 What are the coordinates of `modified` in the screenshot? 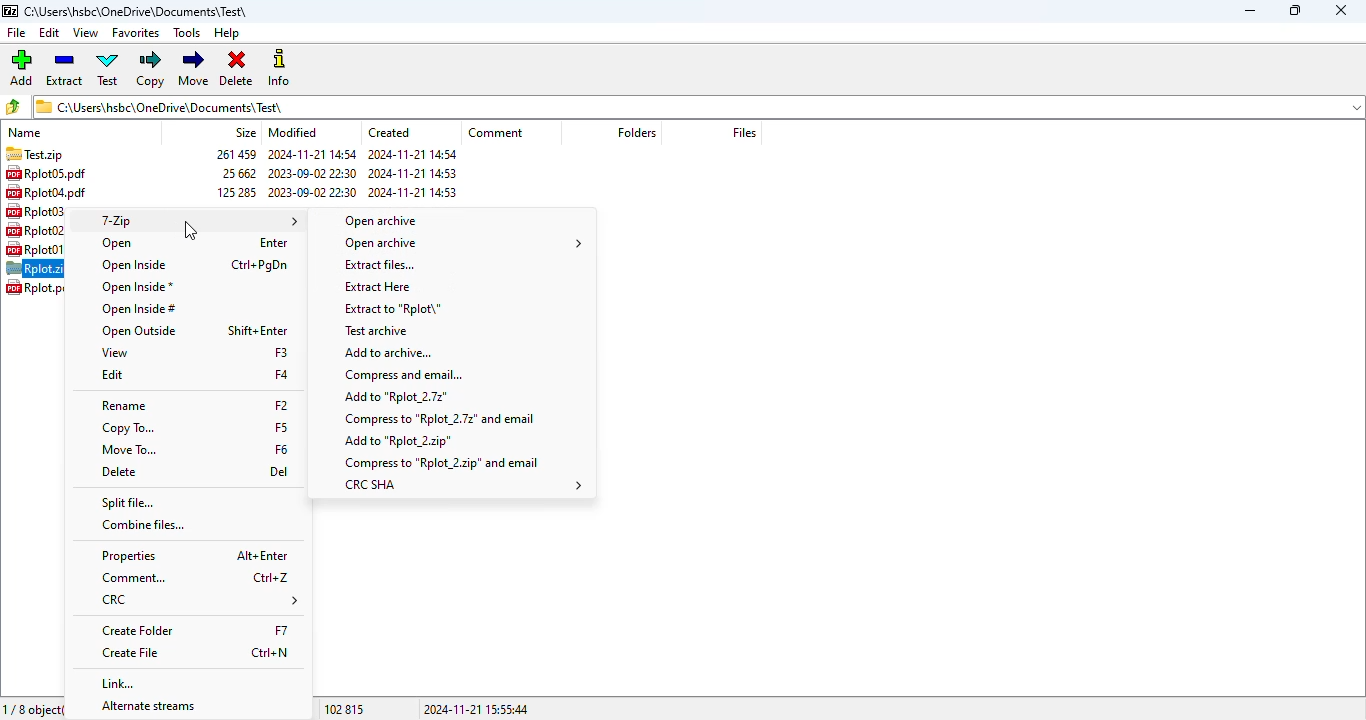 It's located at (292, 133).